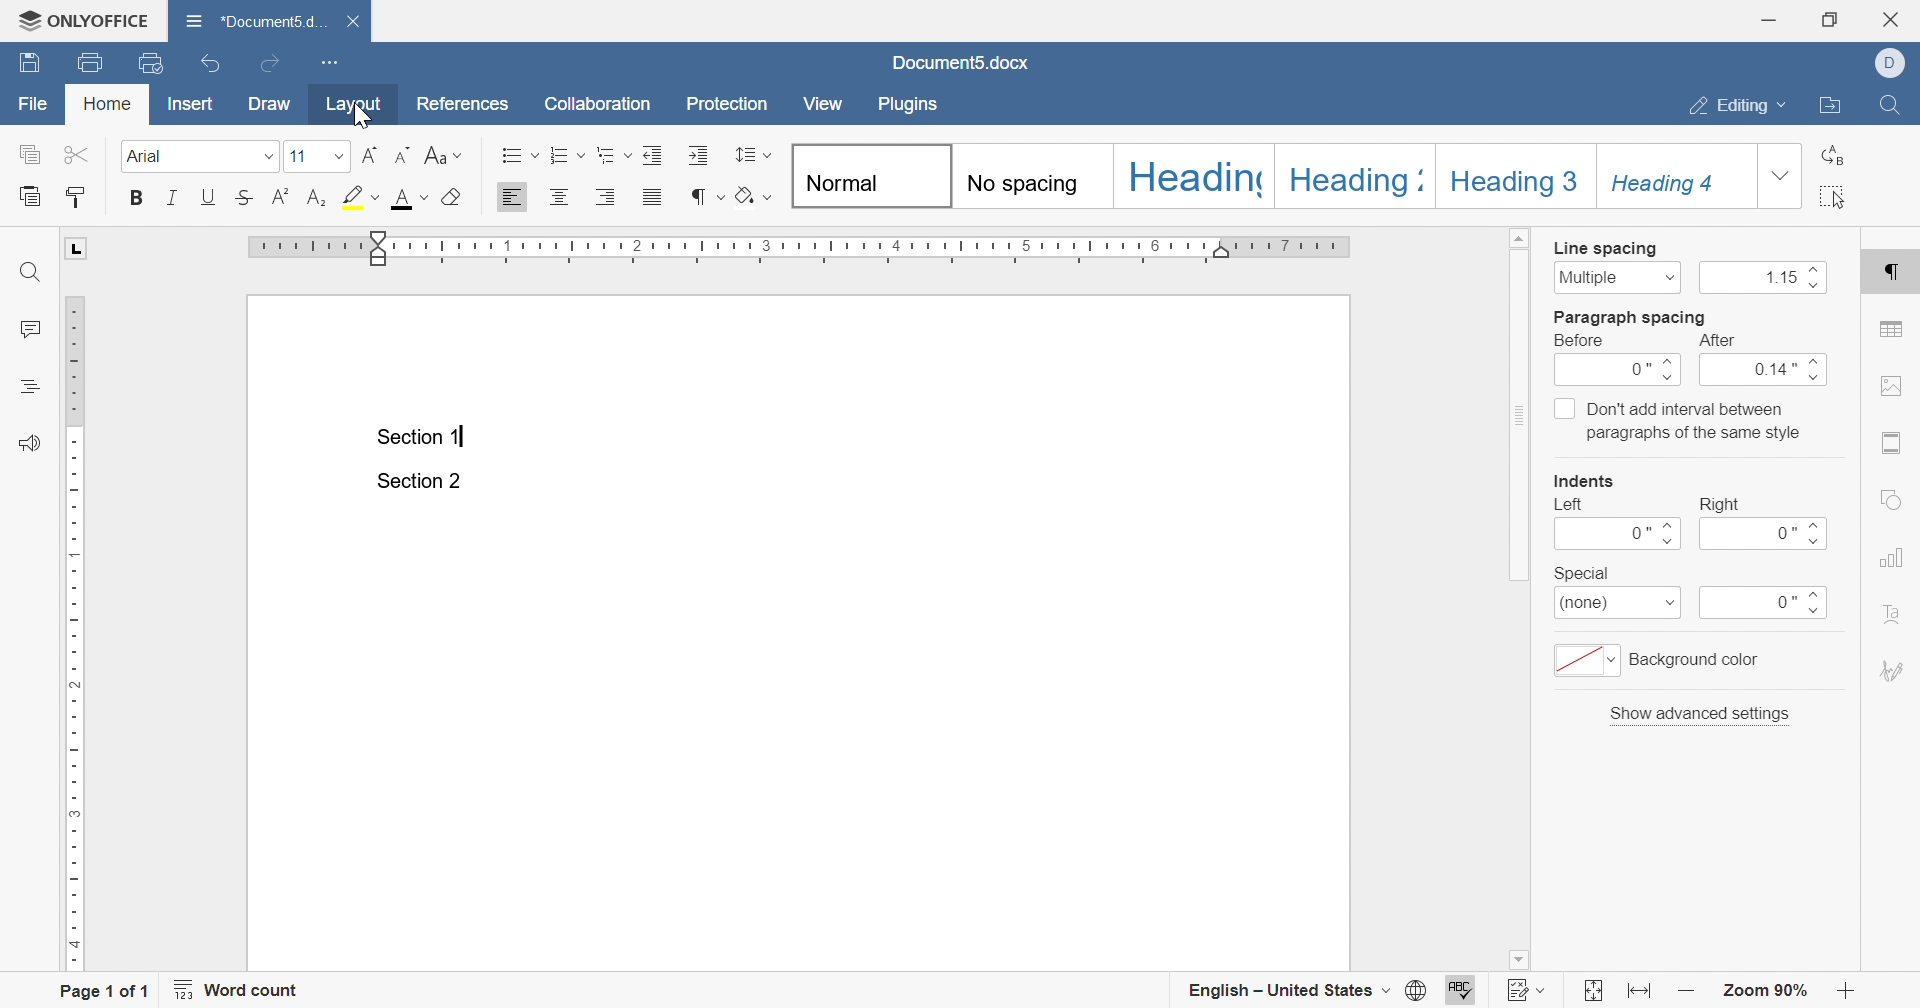  What do you see at coordinates (1620, 372) in the screenshot?
I see `0` at bounding box center [1620, 372].